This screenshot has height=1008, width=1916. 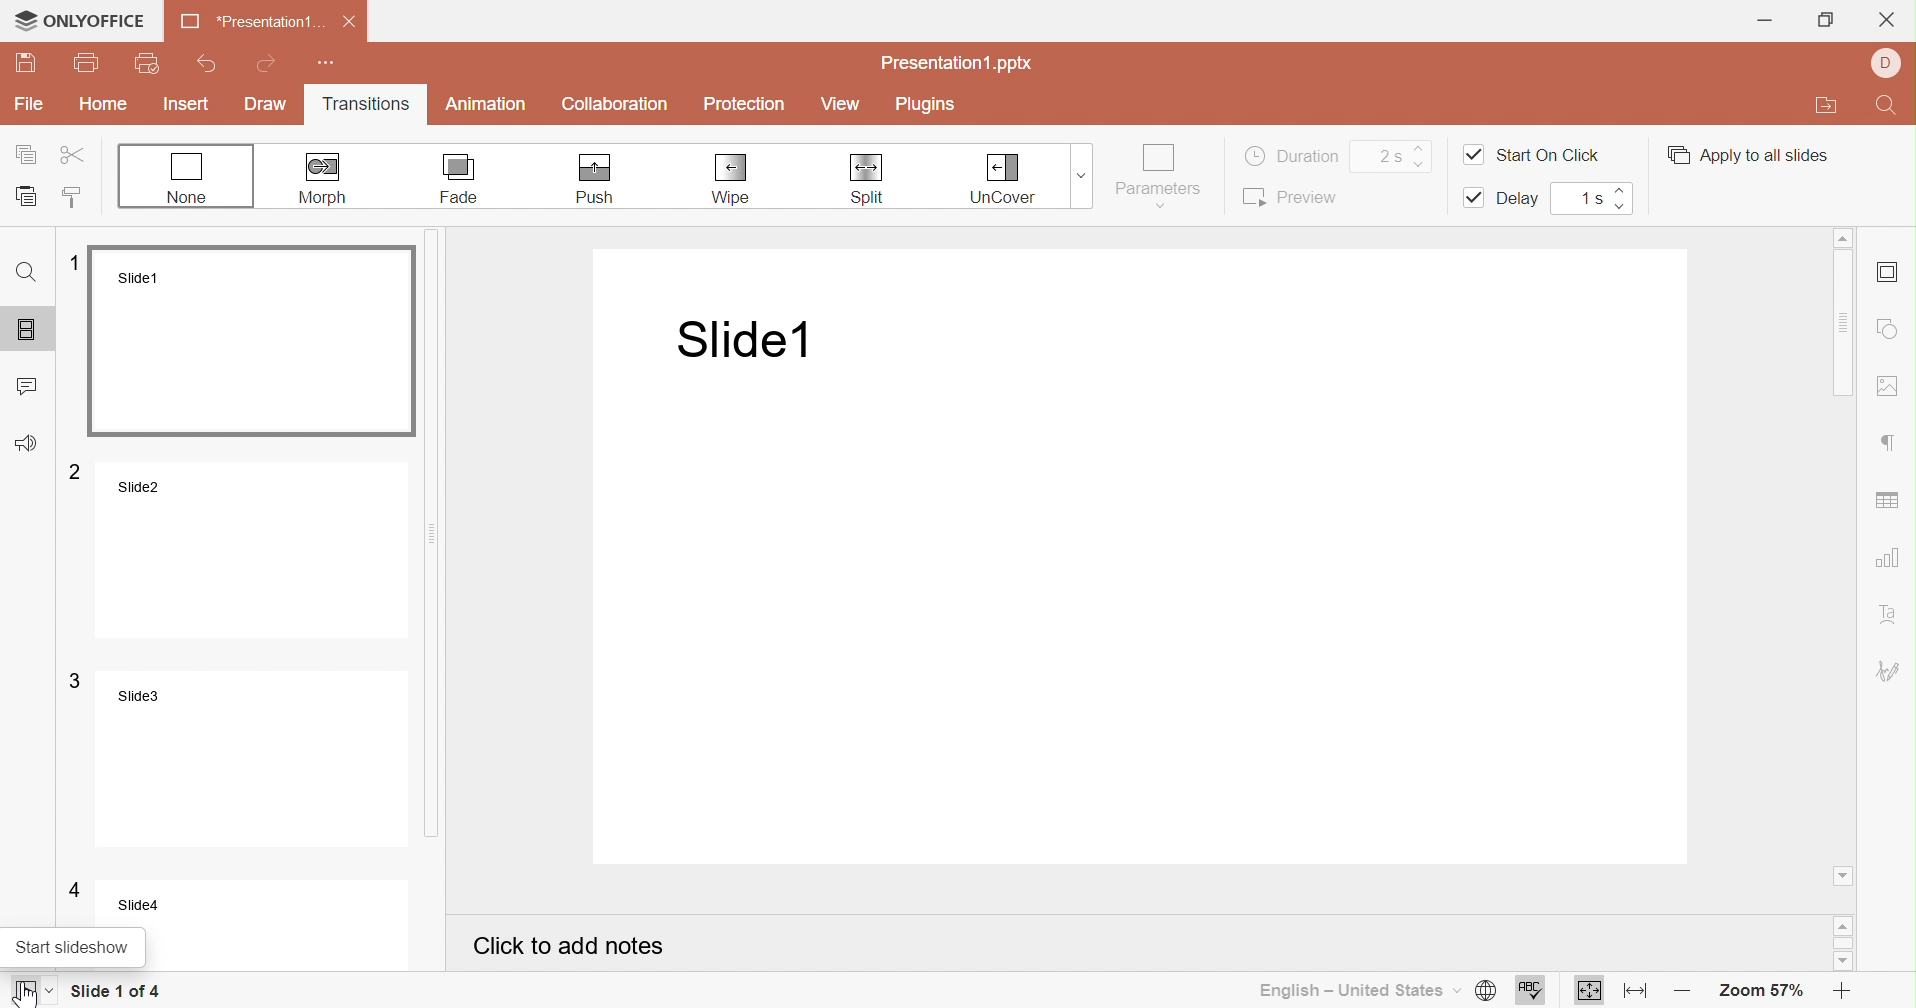 I want to click on Paragraph settings, so click(x=1896, y=444).